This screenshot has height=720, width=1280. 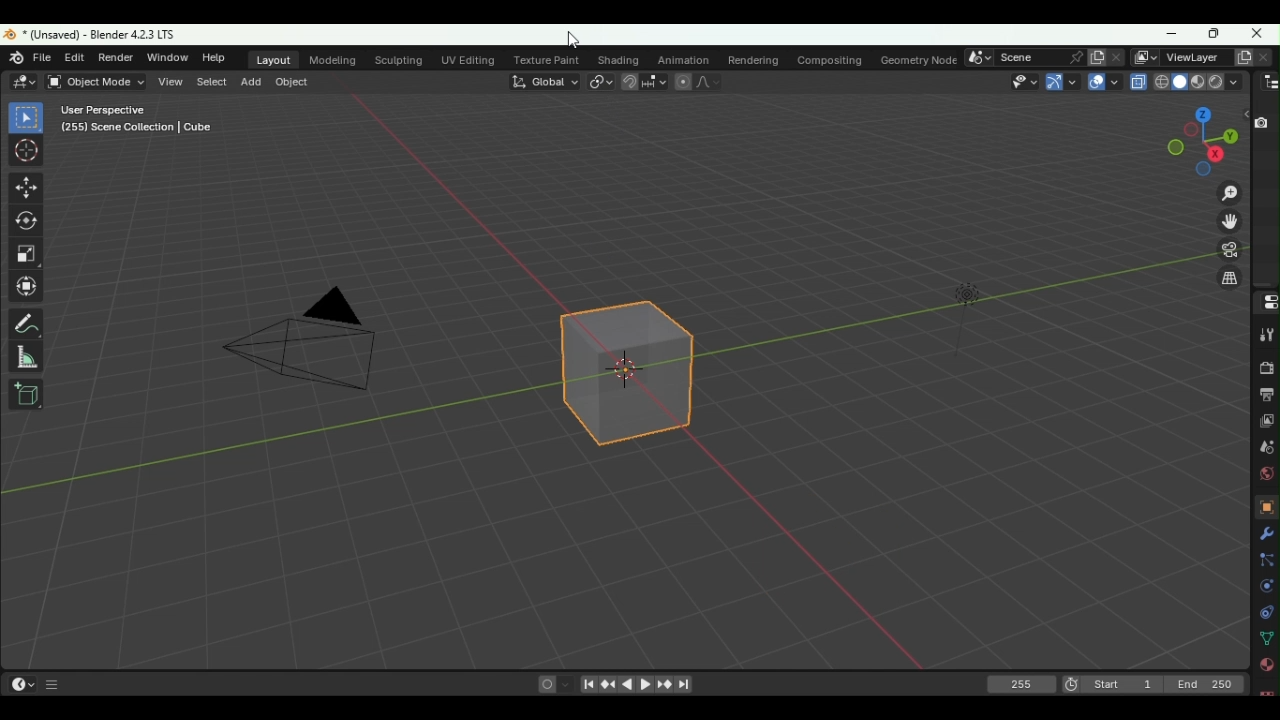 I want to click on Measure, so click(x=25, y=356).